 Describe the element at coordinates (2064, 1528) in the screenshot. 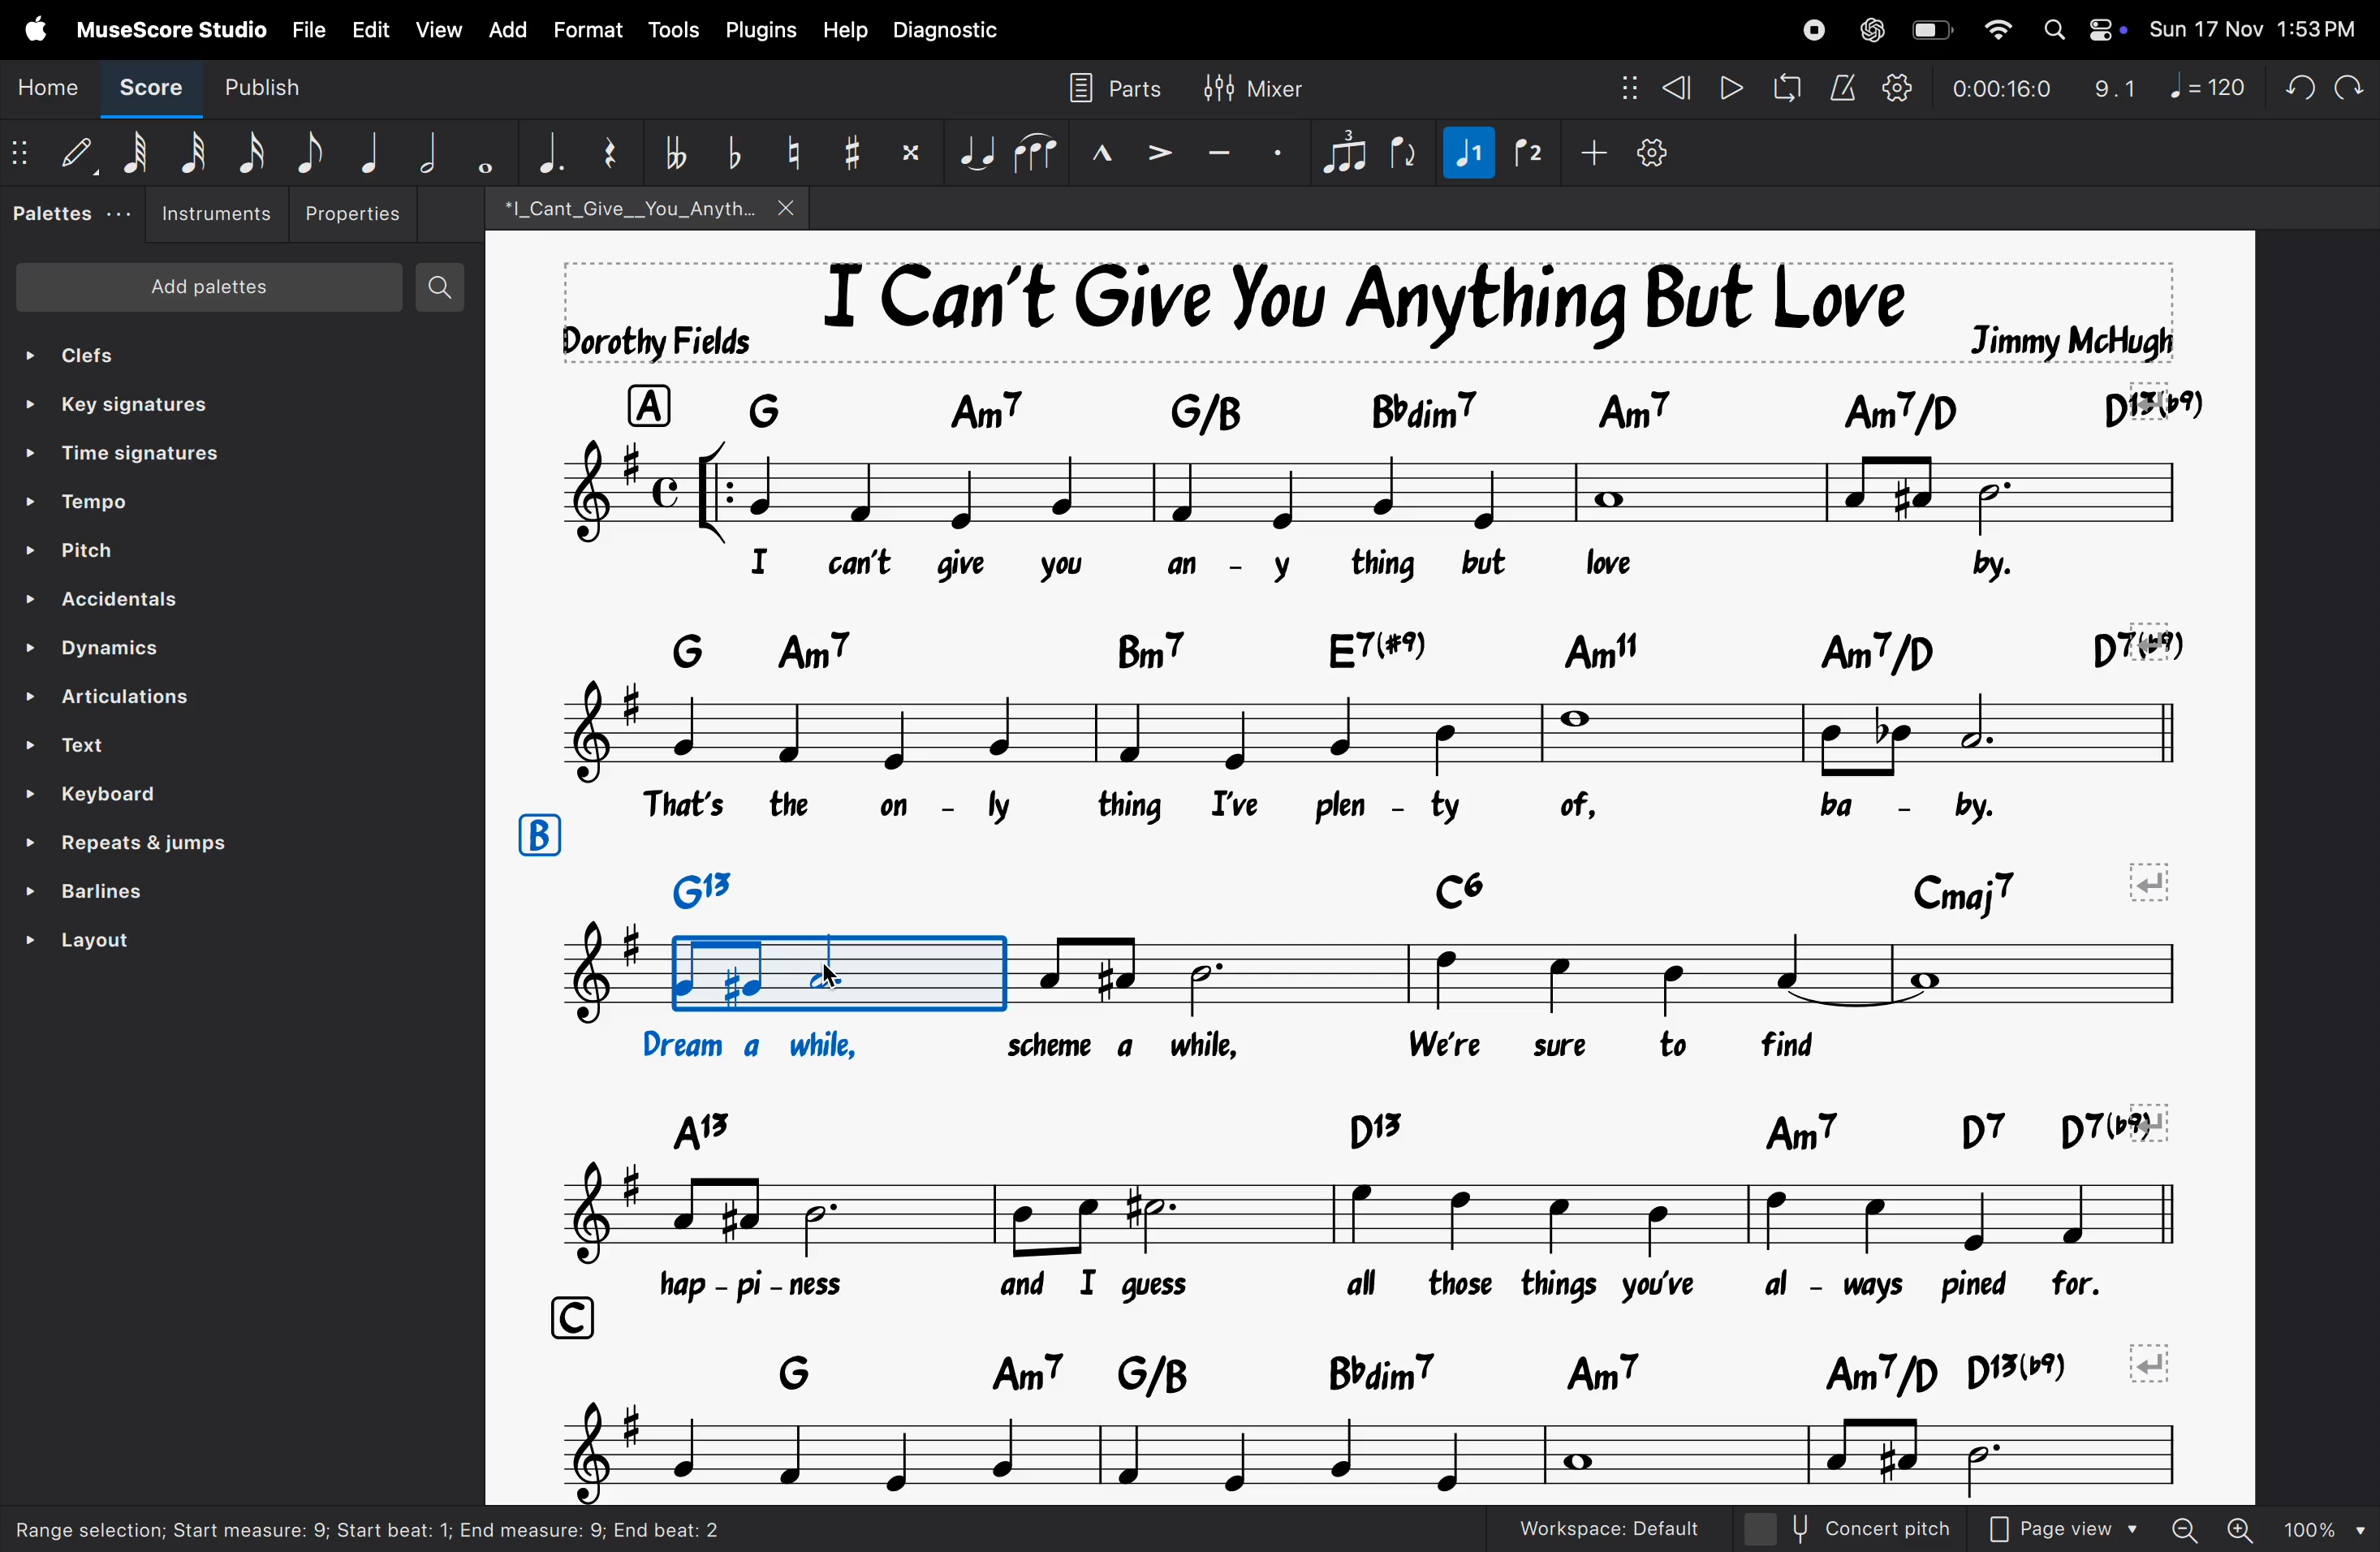

I see `Page view` at that location.